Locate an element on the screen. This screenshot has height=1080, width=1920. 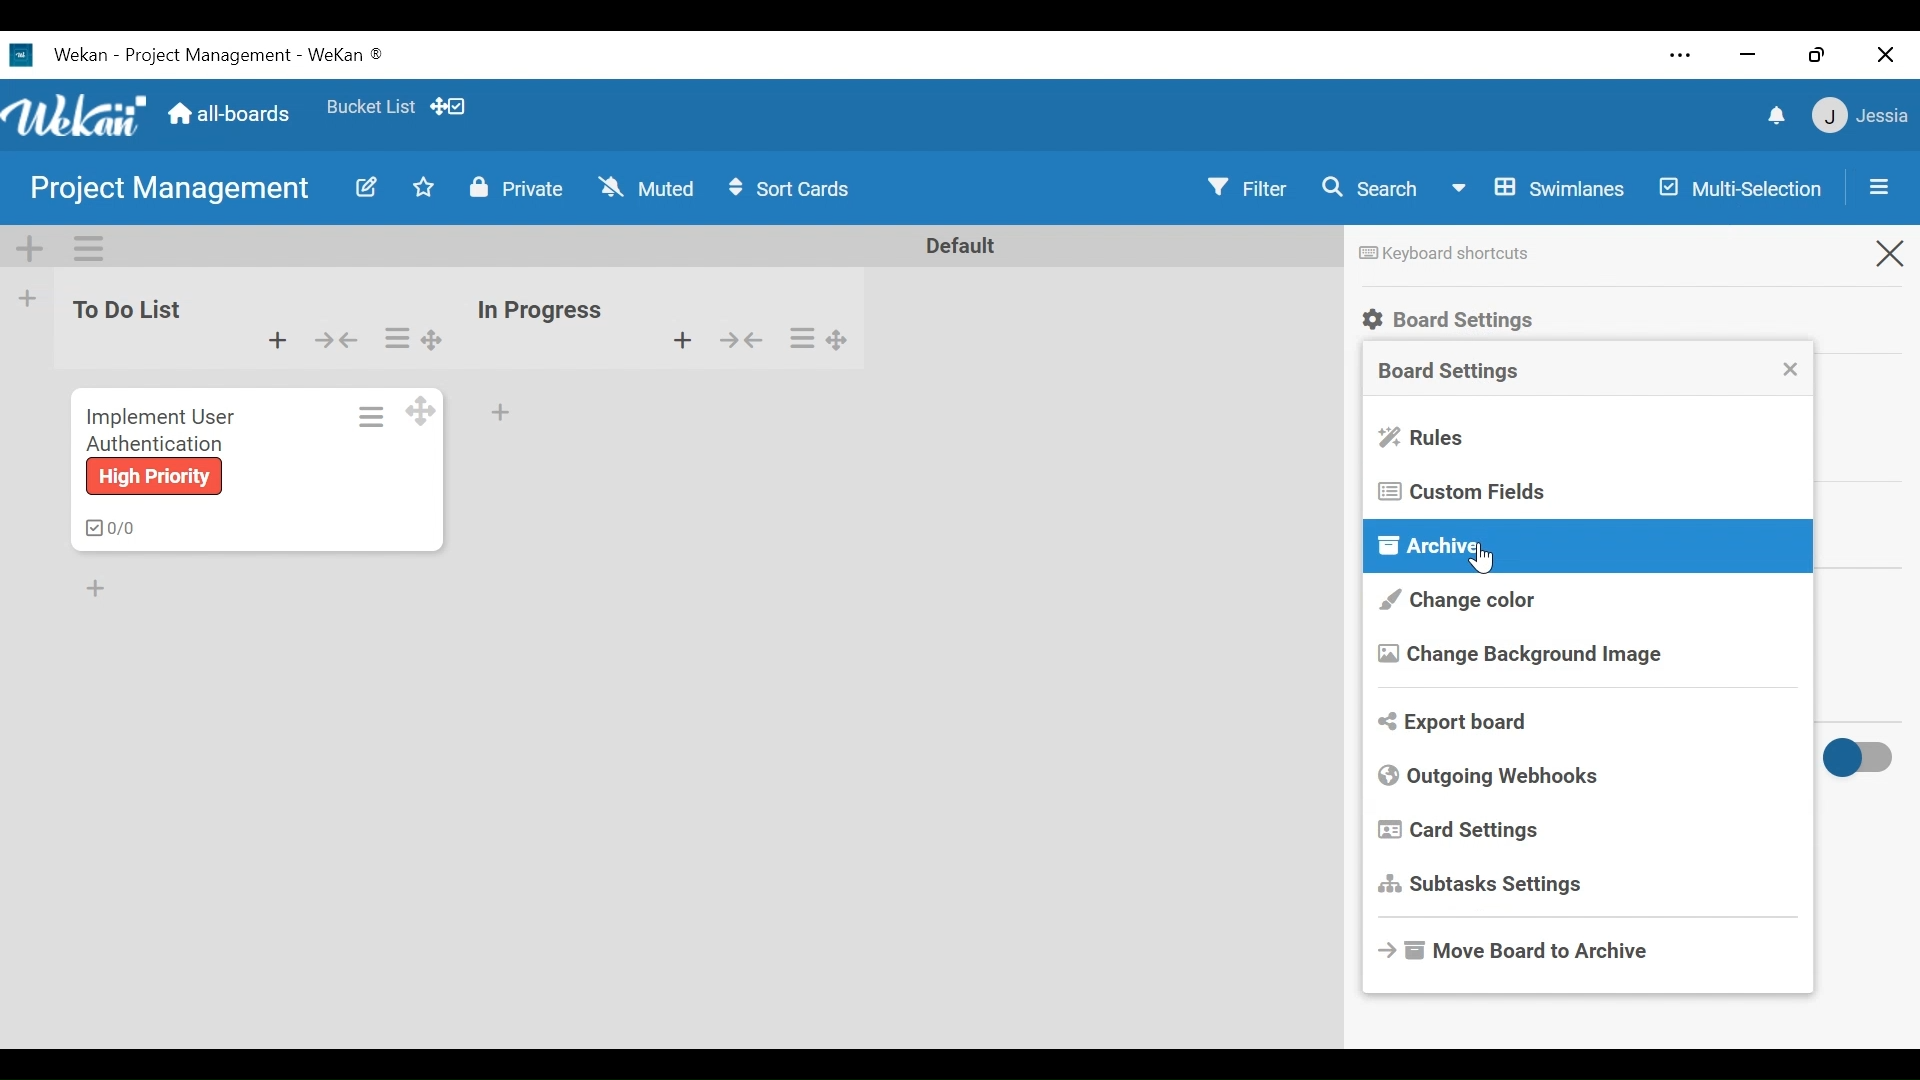
Collapse is located at coordinates (336, 340).